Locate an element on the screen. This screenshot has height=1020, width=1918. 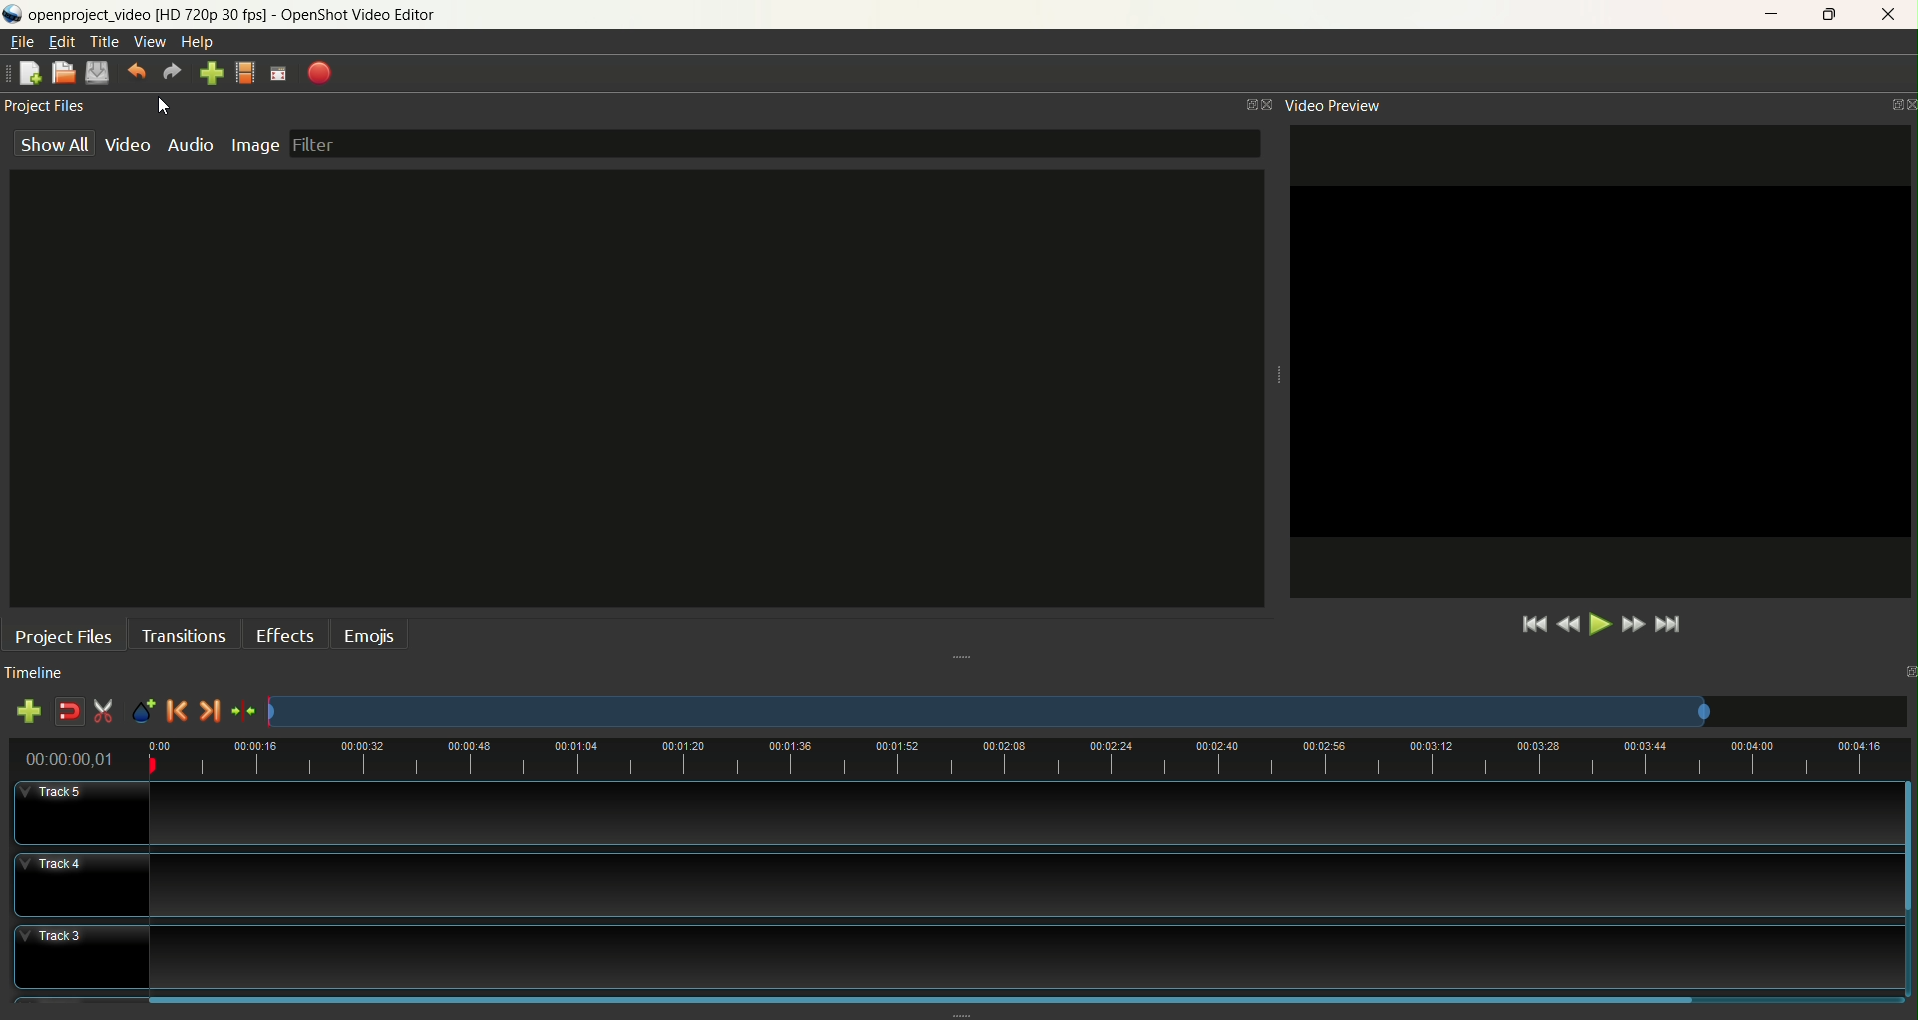
choose profile is located at coordinates (245, 72).